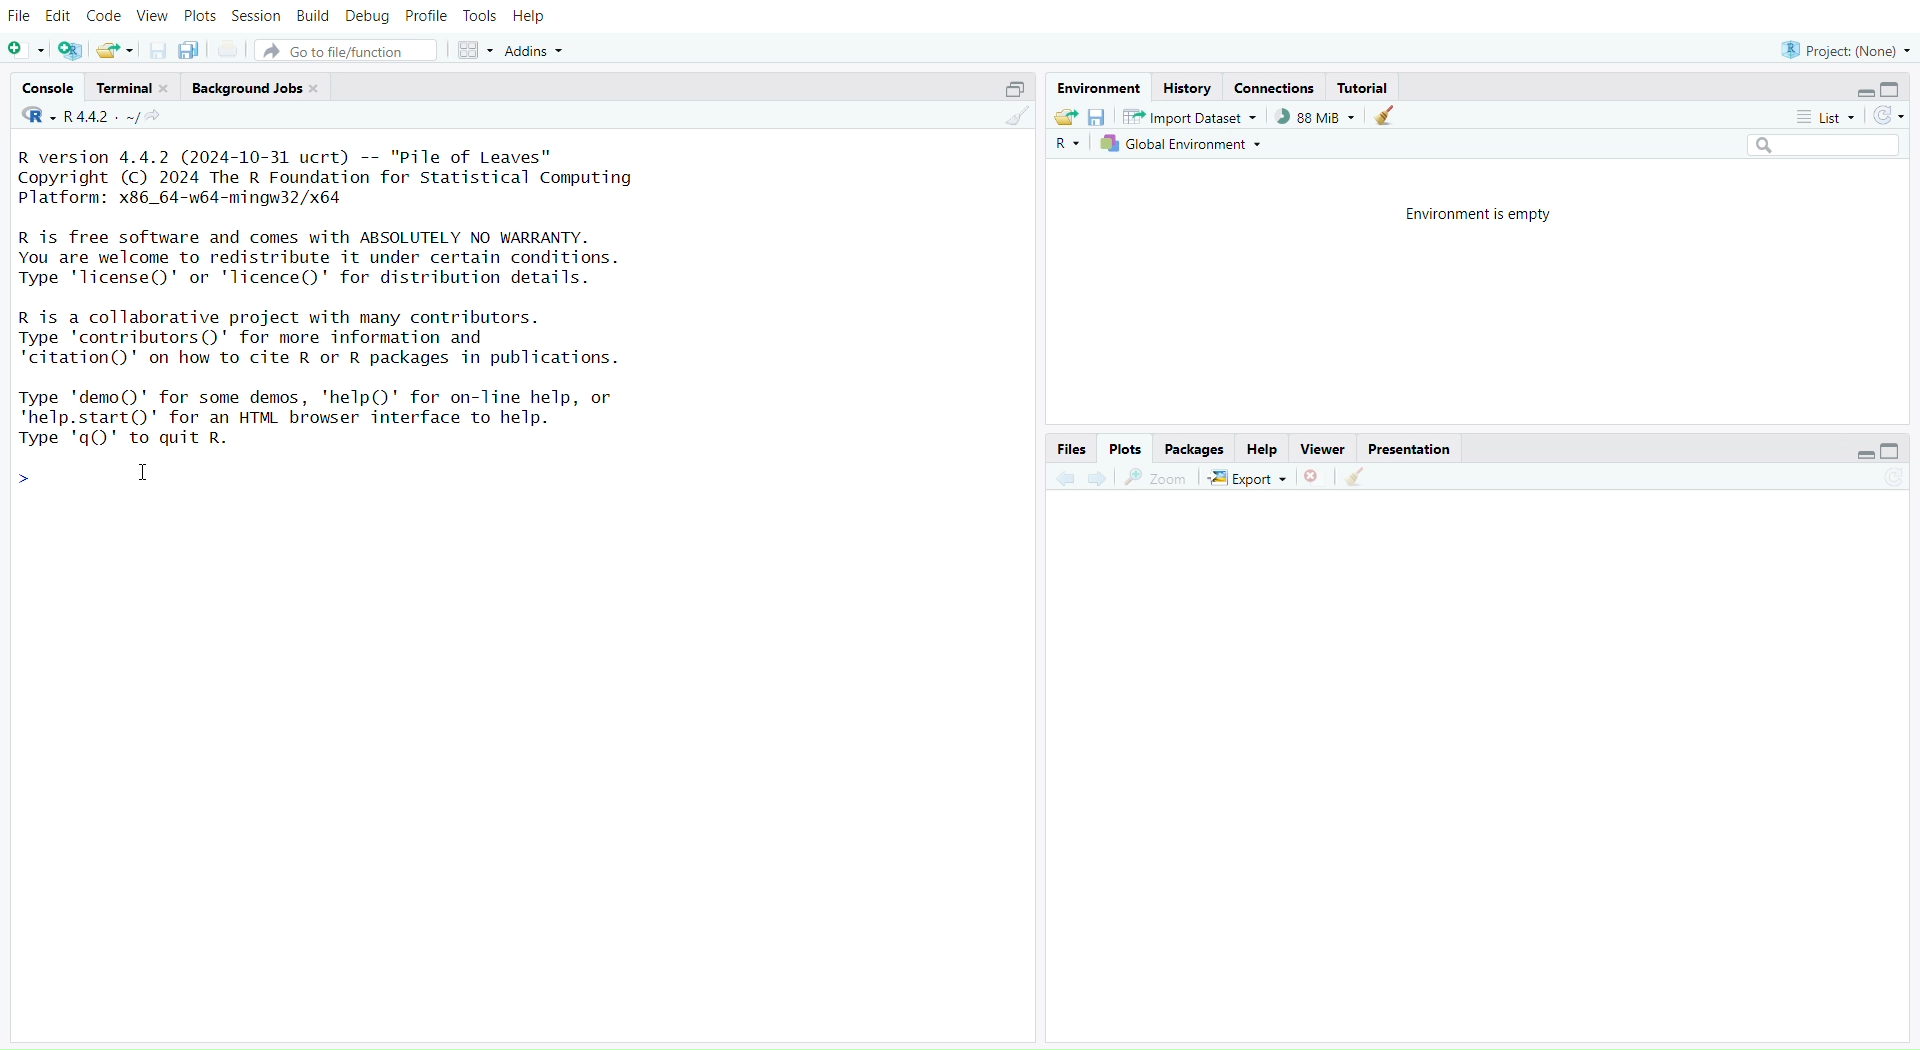 The height and width of the screenshot is (1050, 1920). What do you see at coordinates (333, 419) in the screenshot?
I see `Type 'demo()' for some demos, 'help()' for on-line help, orhelp.start()' for an HTML browser interface to help.Type 'q() to quit R.` at bounding box center [333, 419].